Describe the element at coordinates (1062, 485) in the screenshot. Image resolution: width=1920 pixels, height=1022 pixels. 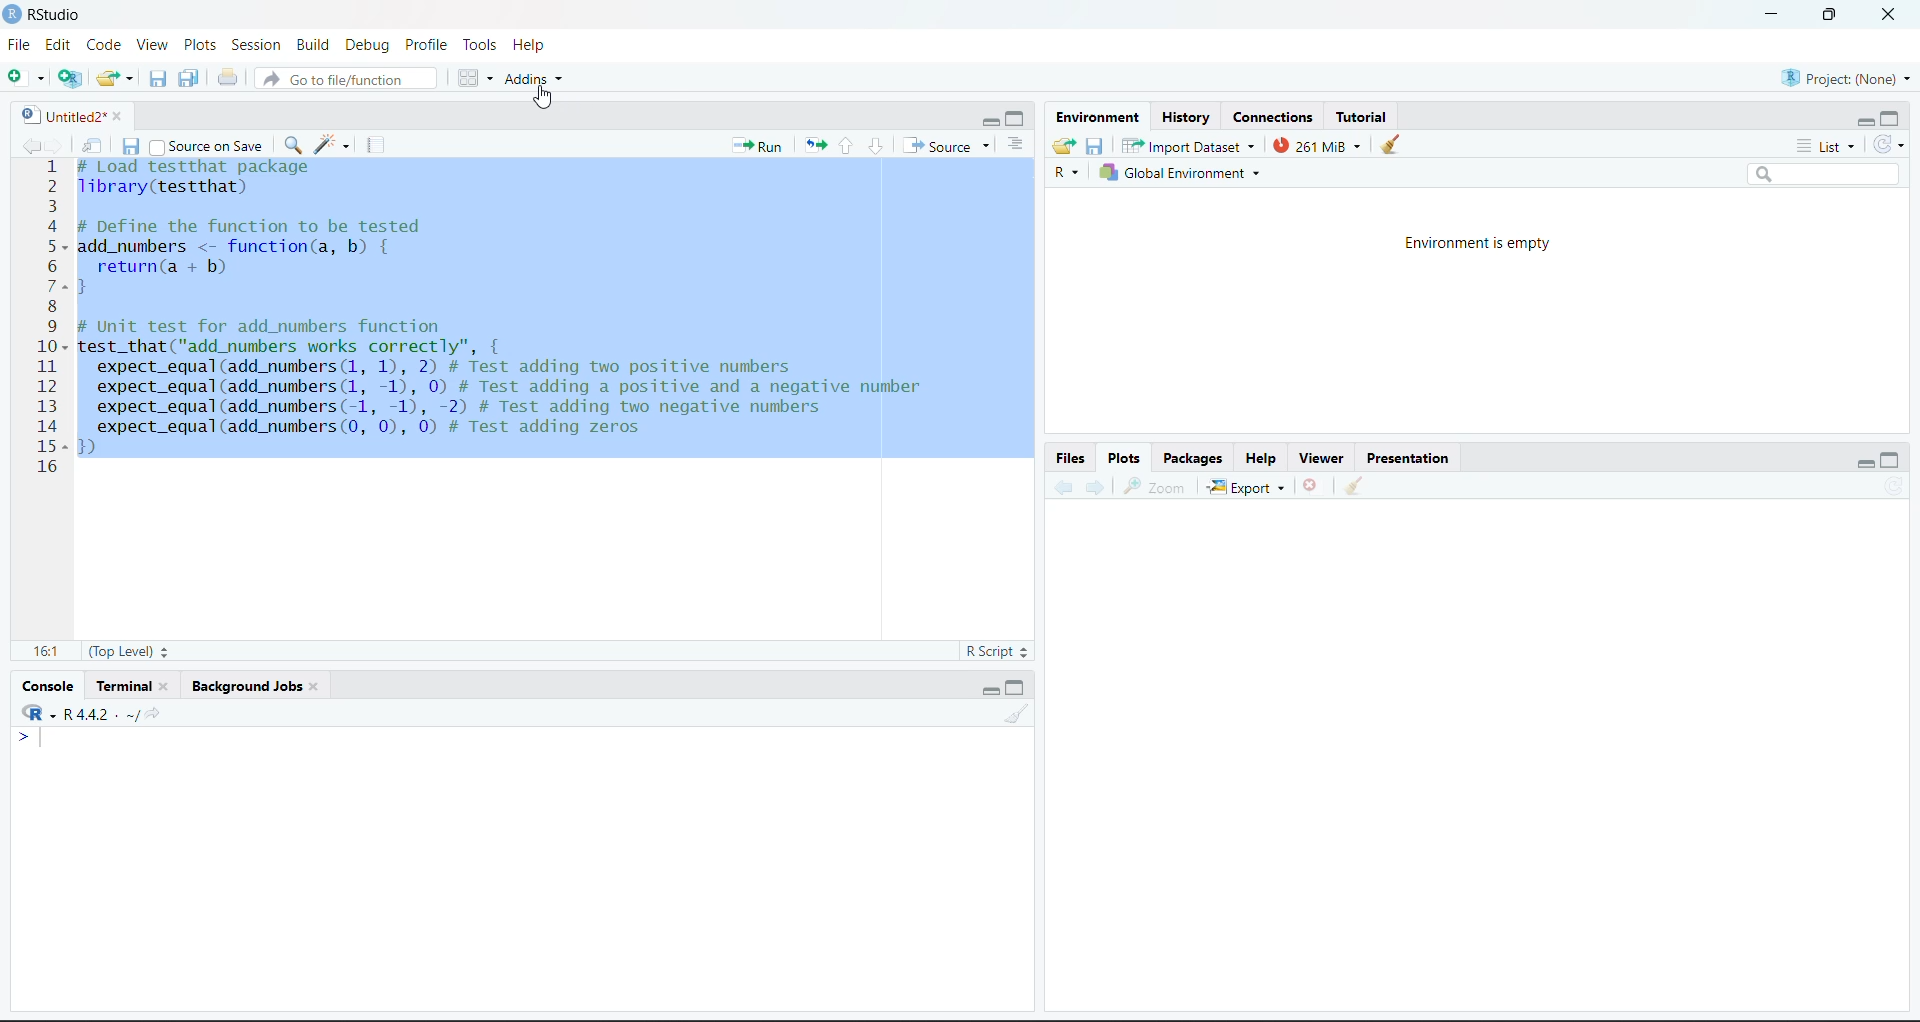
I see `Backward` at that location.